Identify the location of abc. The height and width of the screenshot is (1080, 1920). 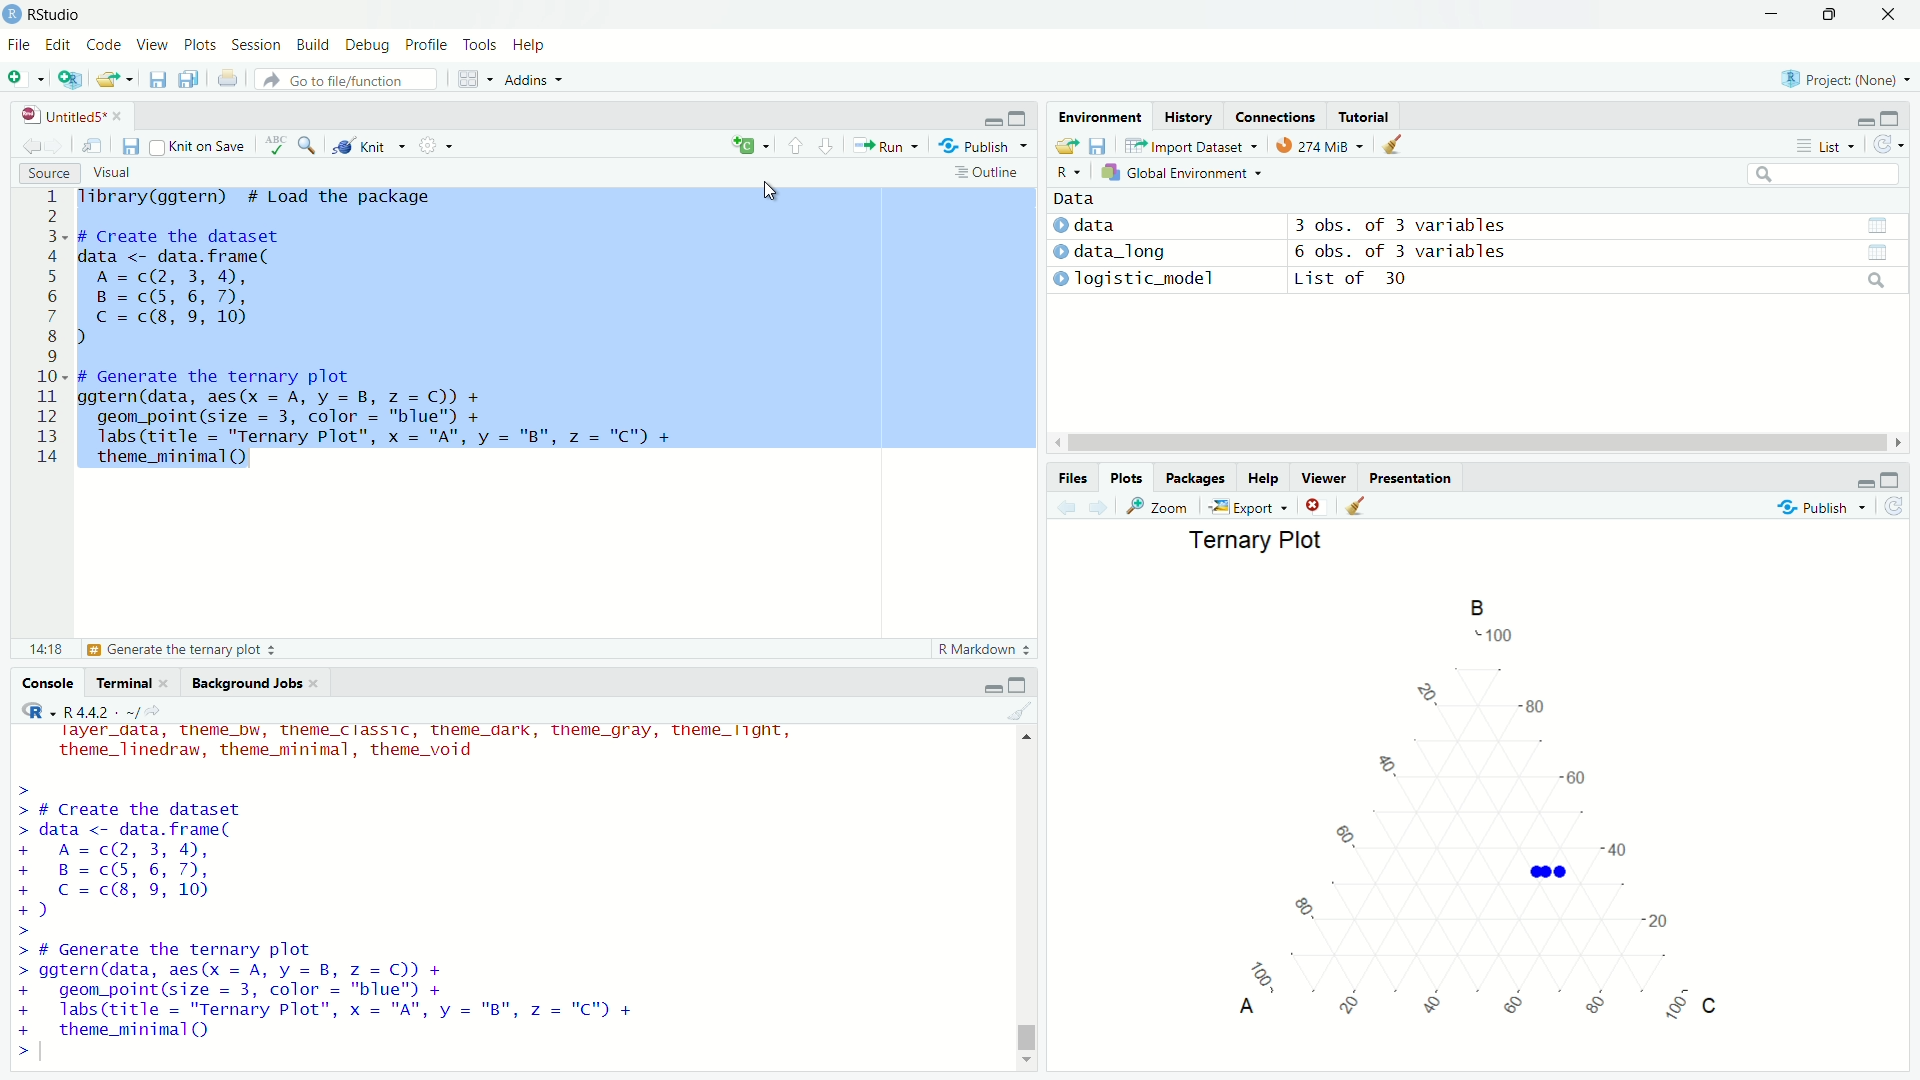
(276, 150).